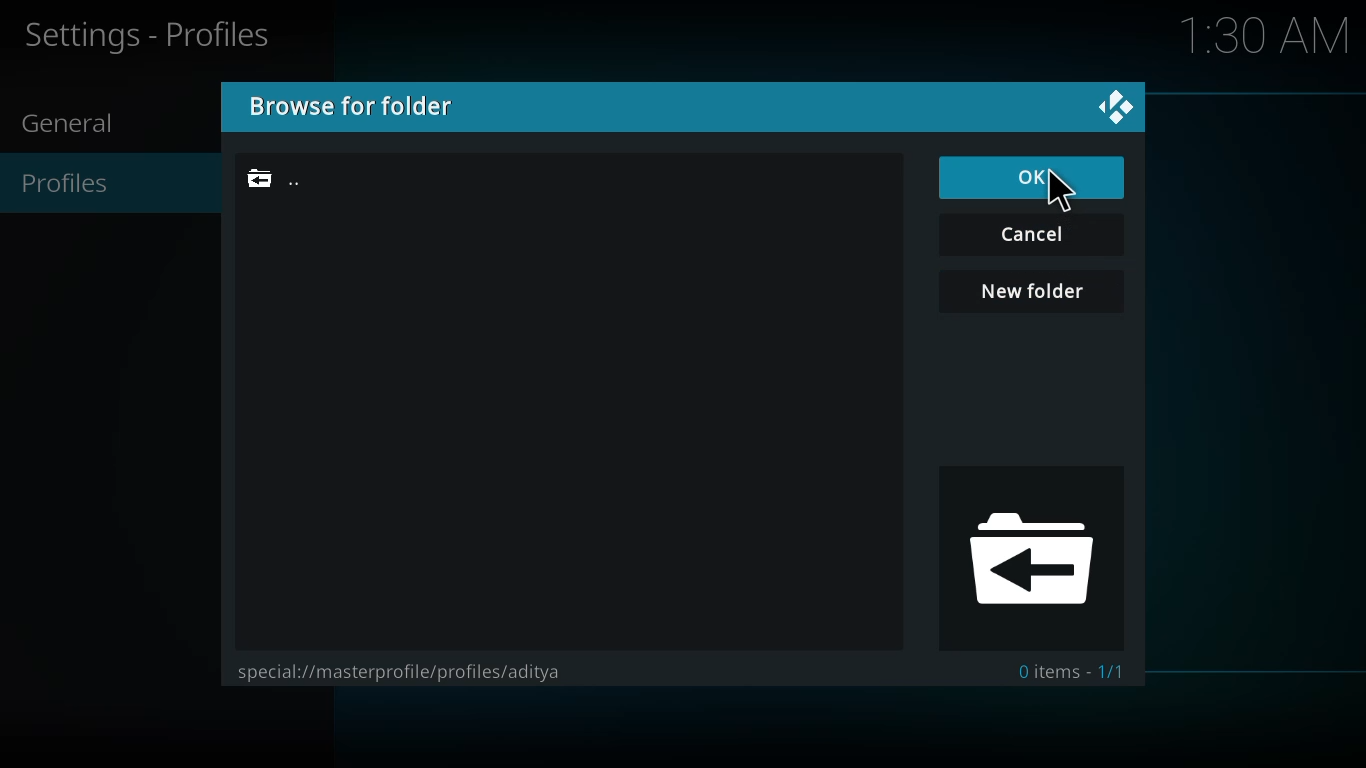  What do you see at coordinates (1033, 292) in the screenshot?
I see `new folder` at bounding box center [1033, 292].